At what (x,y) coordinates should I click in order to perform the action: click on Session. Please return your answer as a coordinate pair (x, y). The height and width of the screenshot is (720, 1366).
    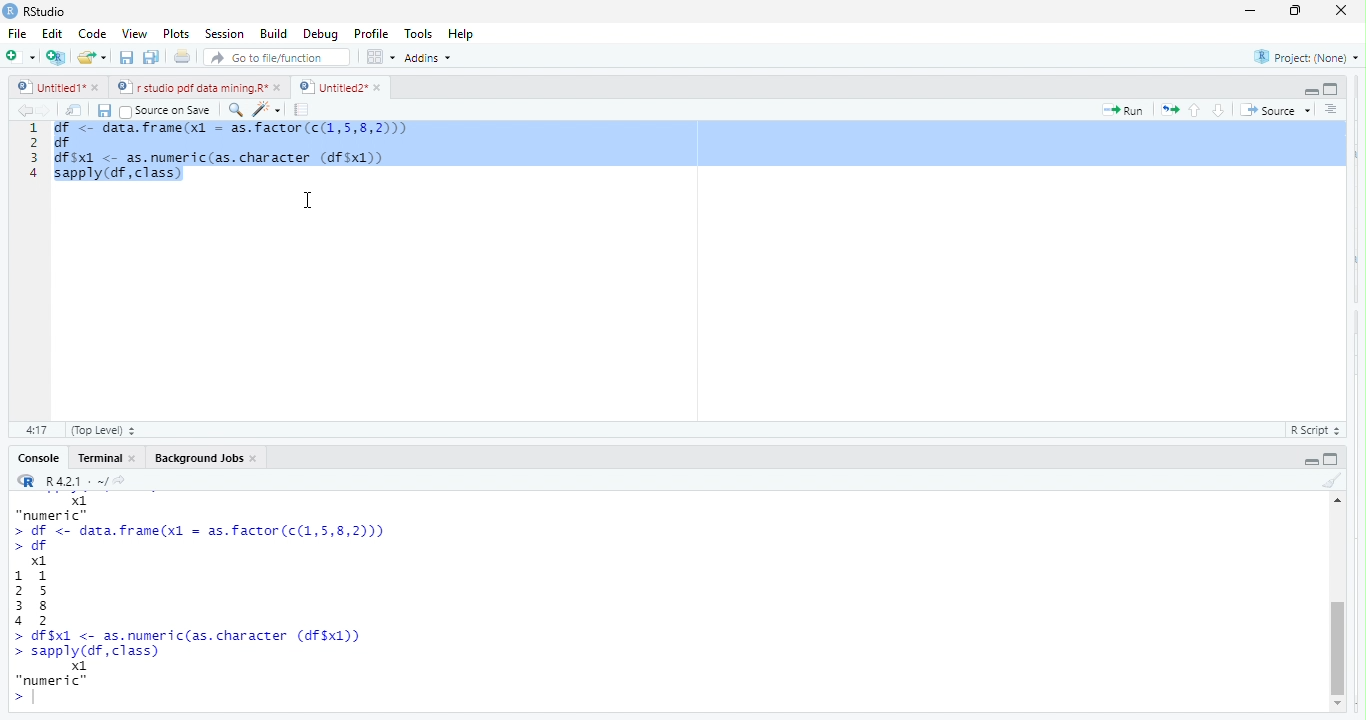
    Looking at the image, I should click on (224, 35).